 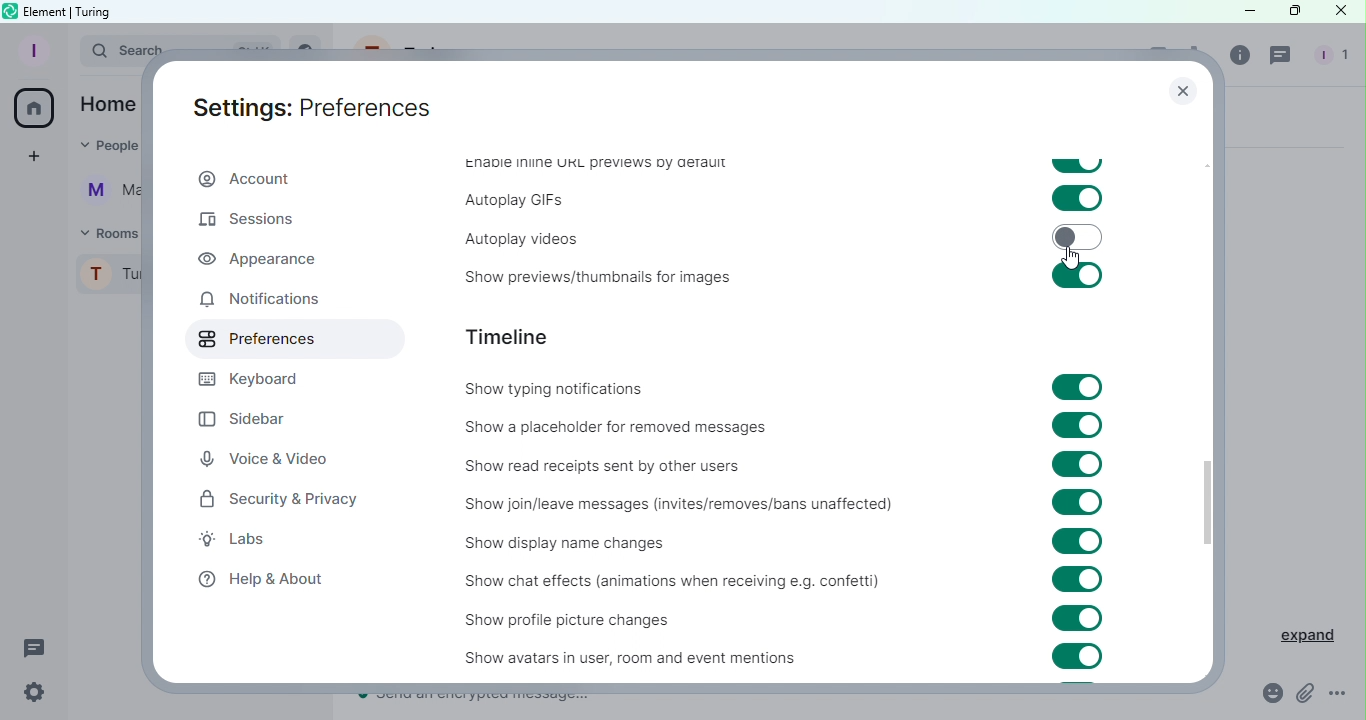 I want to click on Close, so click(x=1179, y=94).